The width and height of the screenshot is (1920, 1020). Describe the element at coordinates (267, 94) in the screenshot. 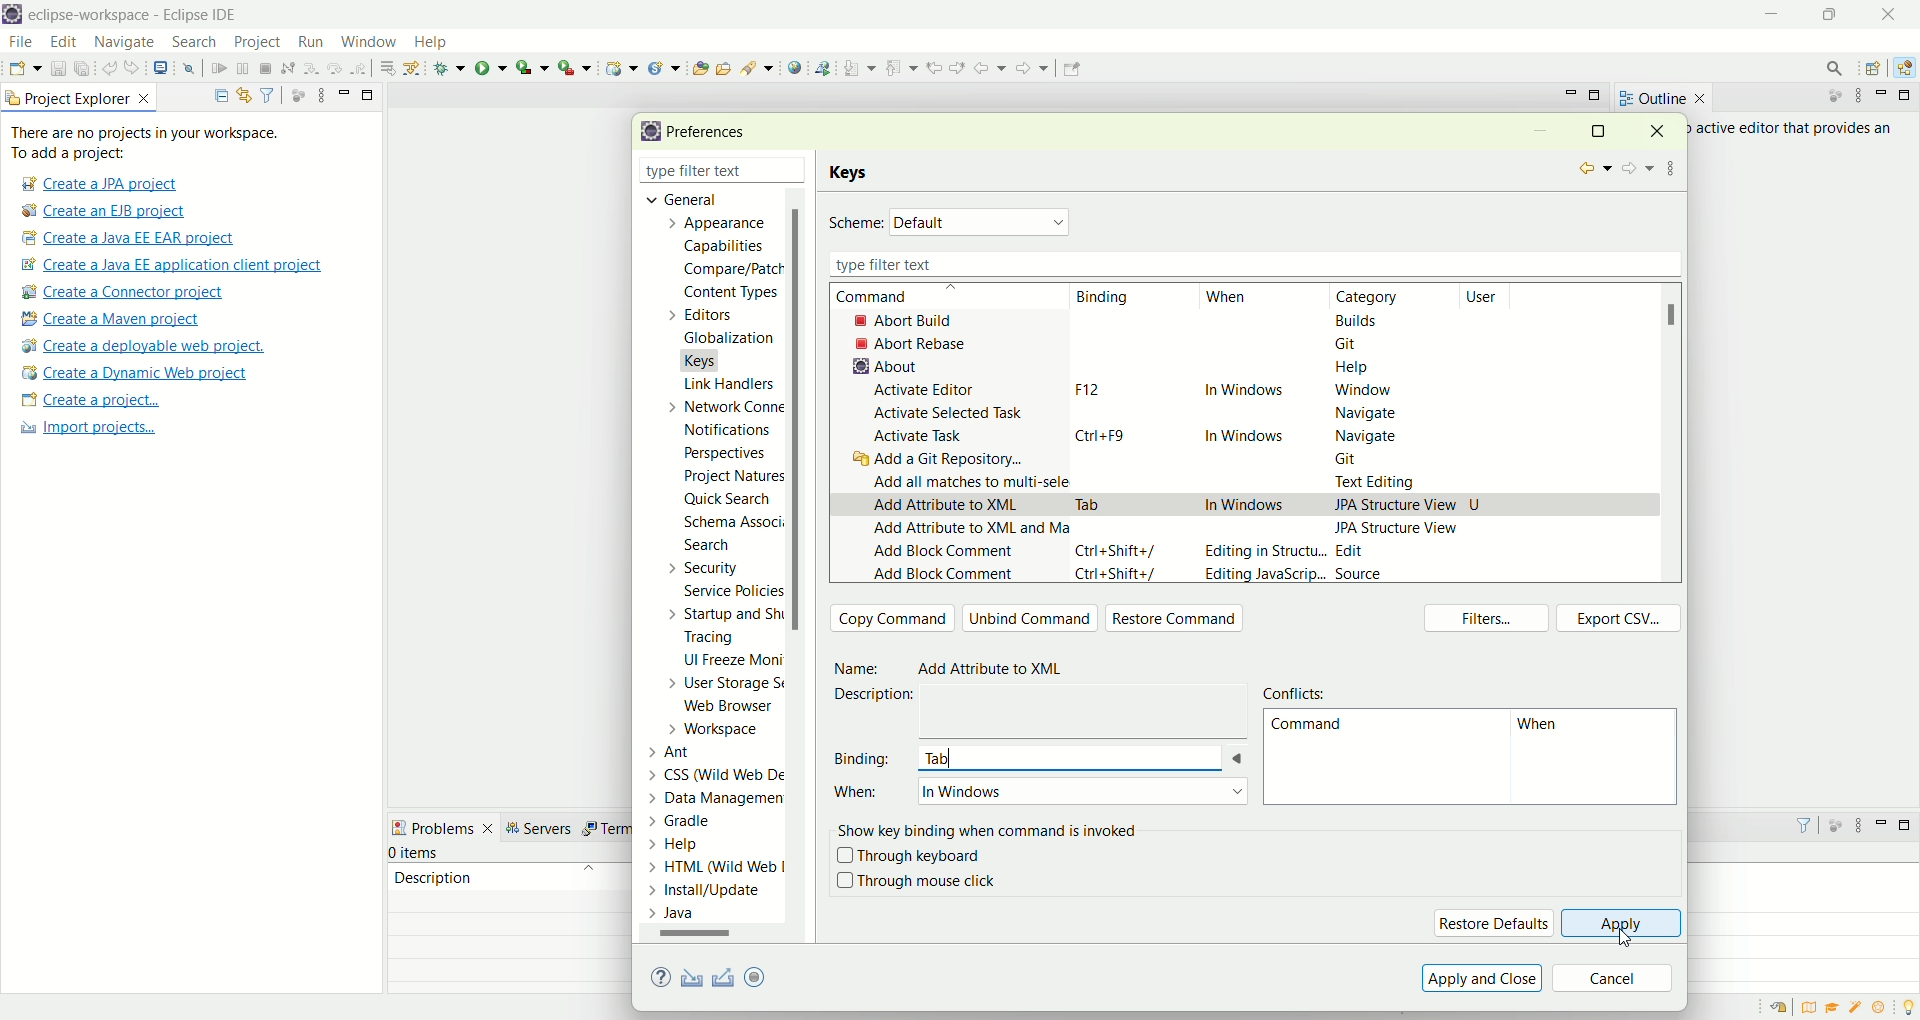

I see `filter` at that location.